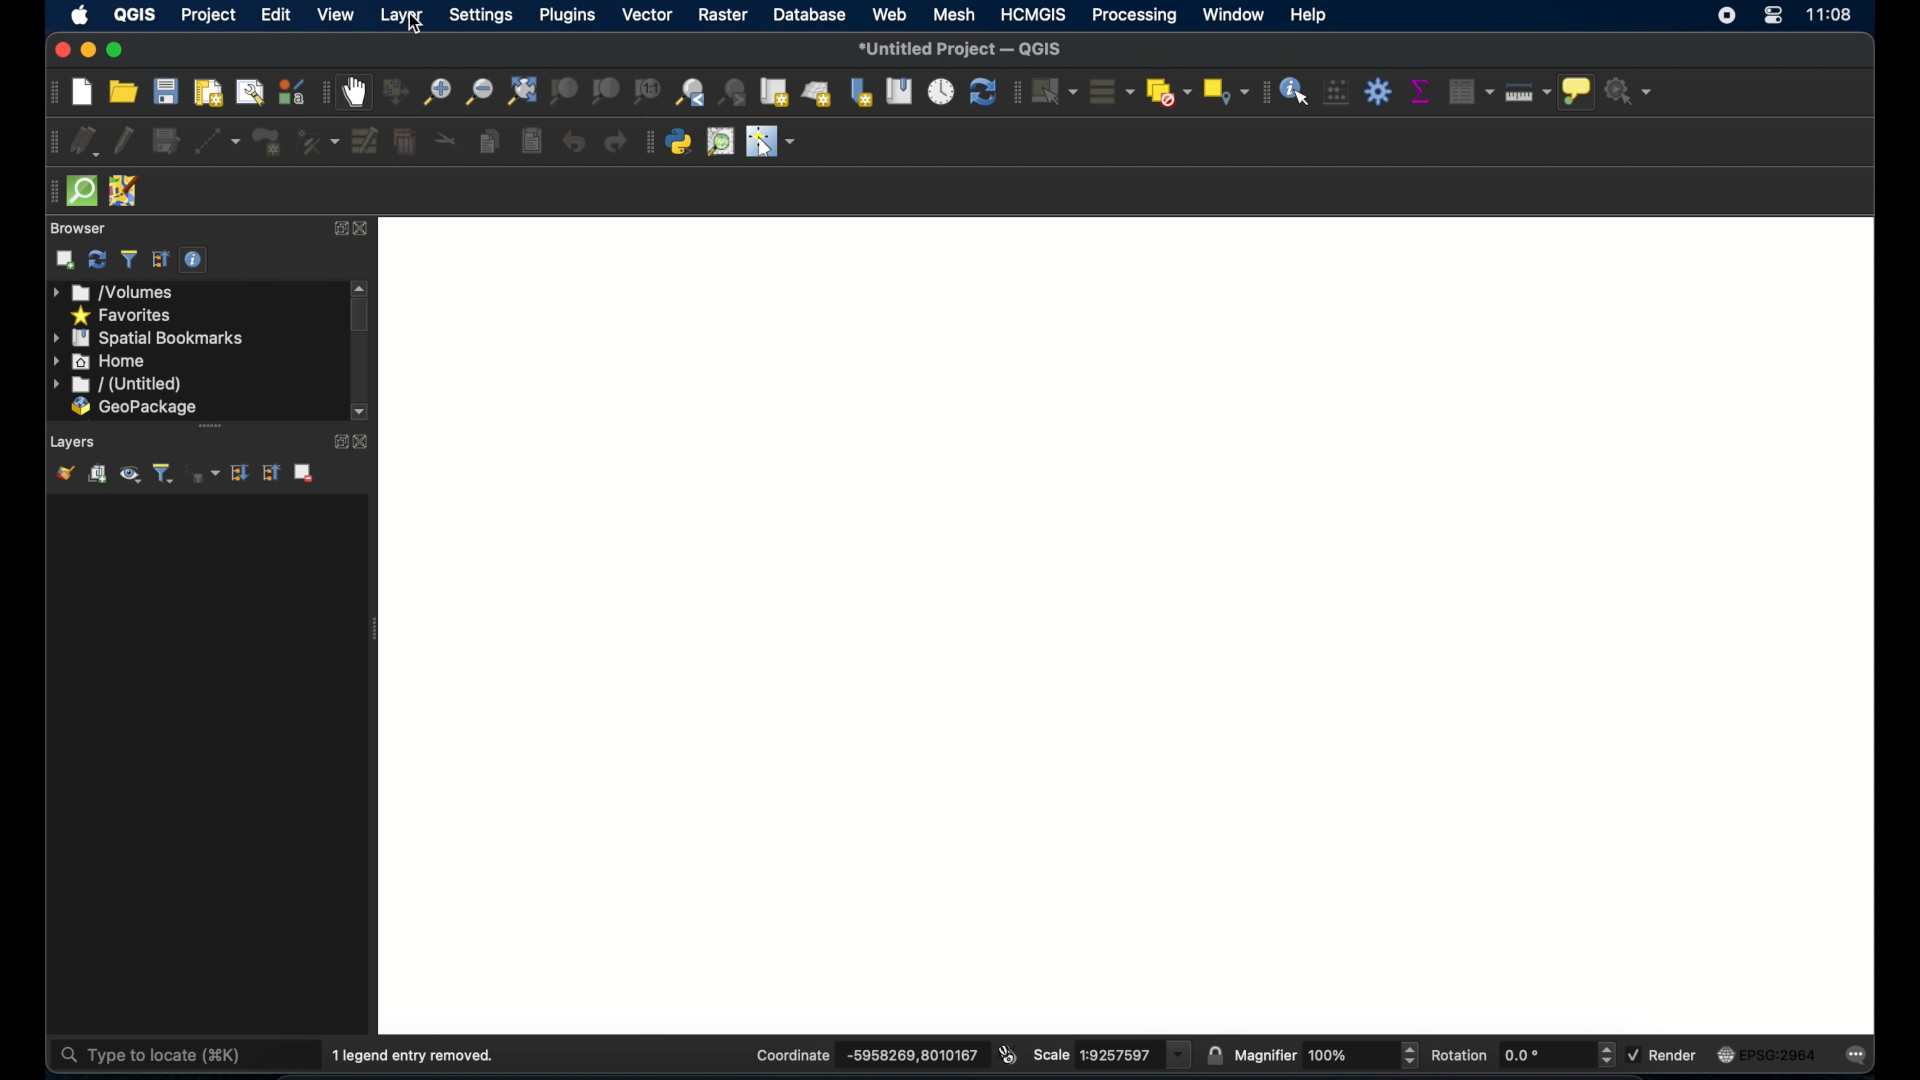 This screenshot has width=1920, height=1080. Describe the element at coordinates (614, 142) in the screenshot. I see `redo` at that location.